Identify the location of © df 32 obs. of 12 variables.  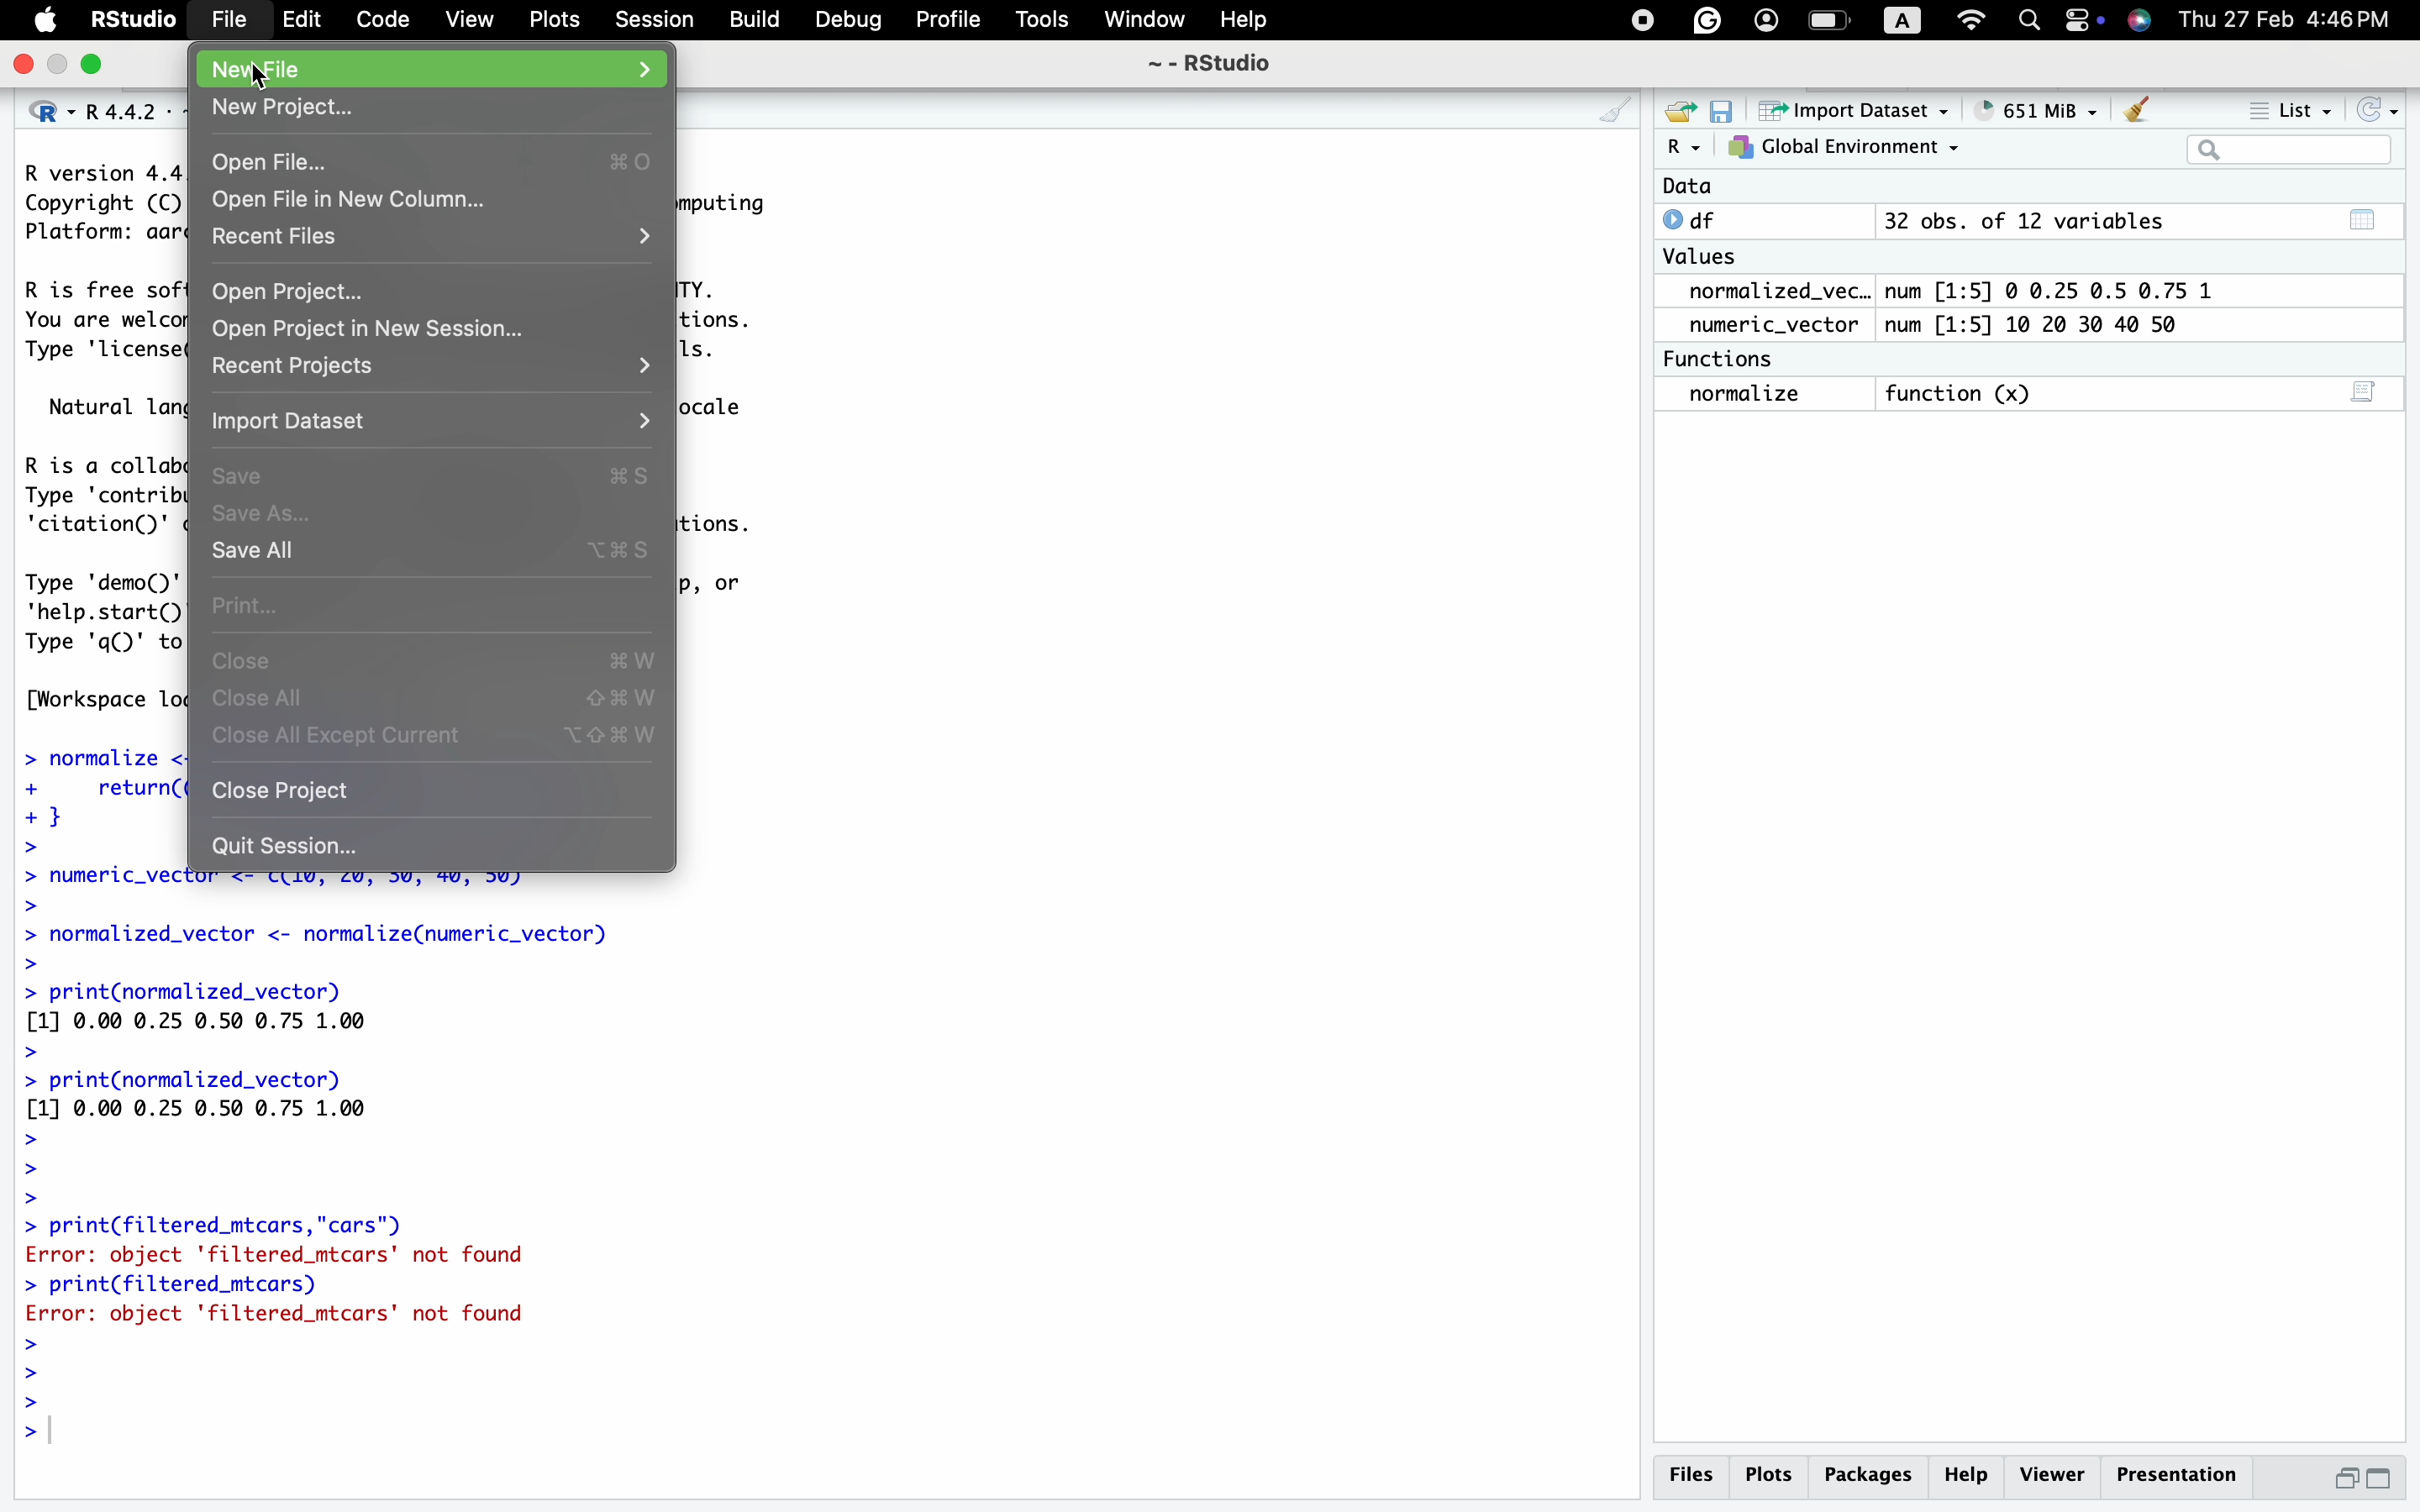
(2011, 220).